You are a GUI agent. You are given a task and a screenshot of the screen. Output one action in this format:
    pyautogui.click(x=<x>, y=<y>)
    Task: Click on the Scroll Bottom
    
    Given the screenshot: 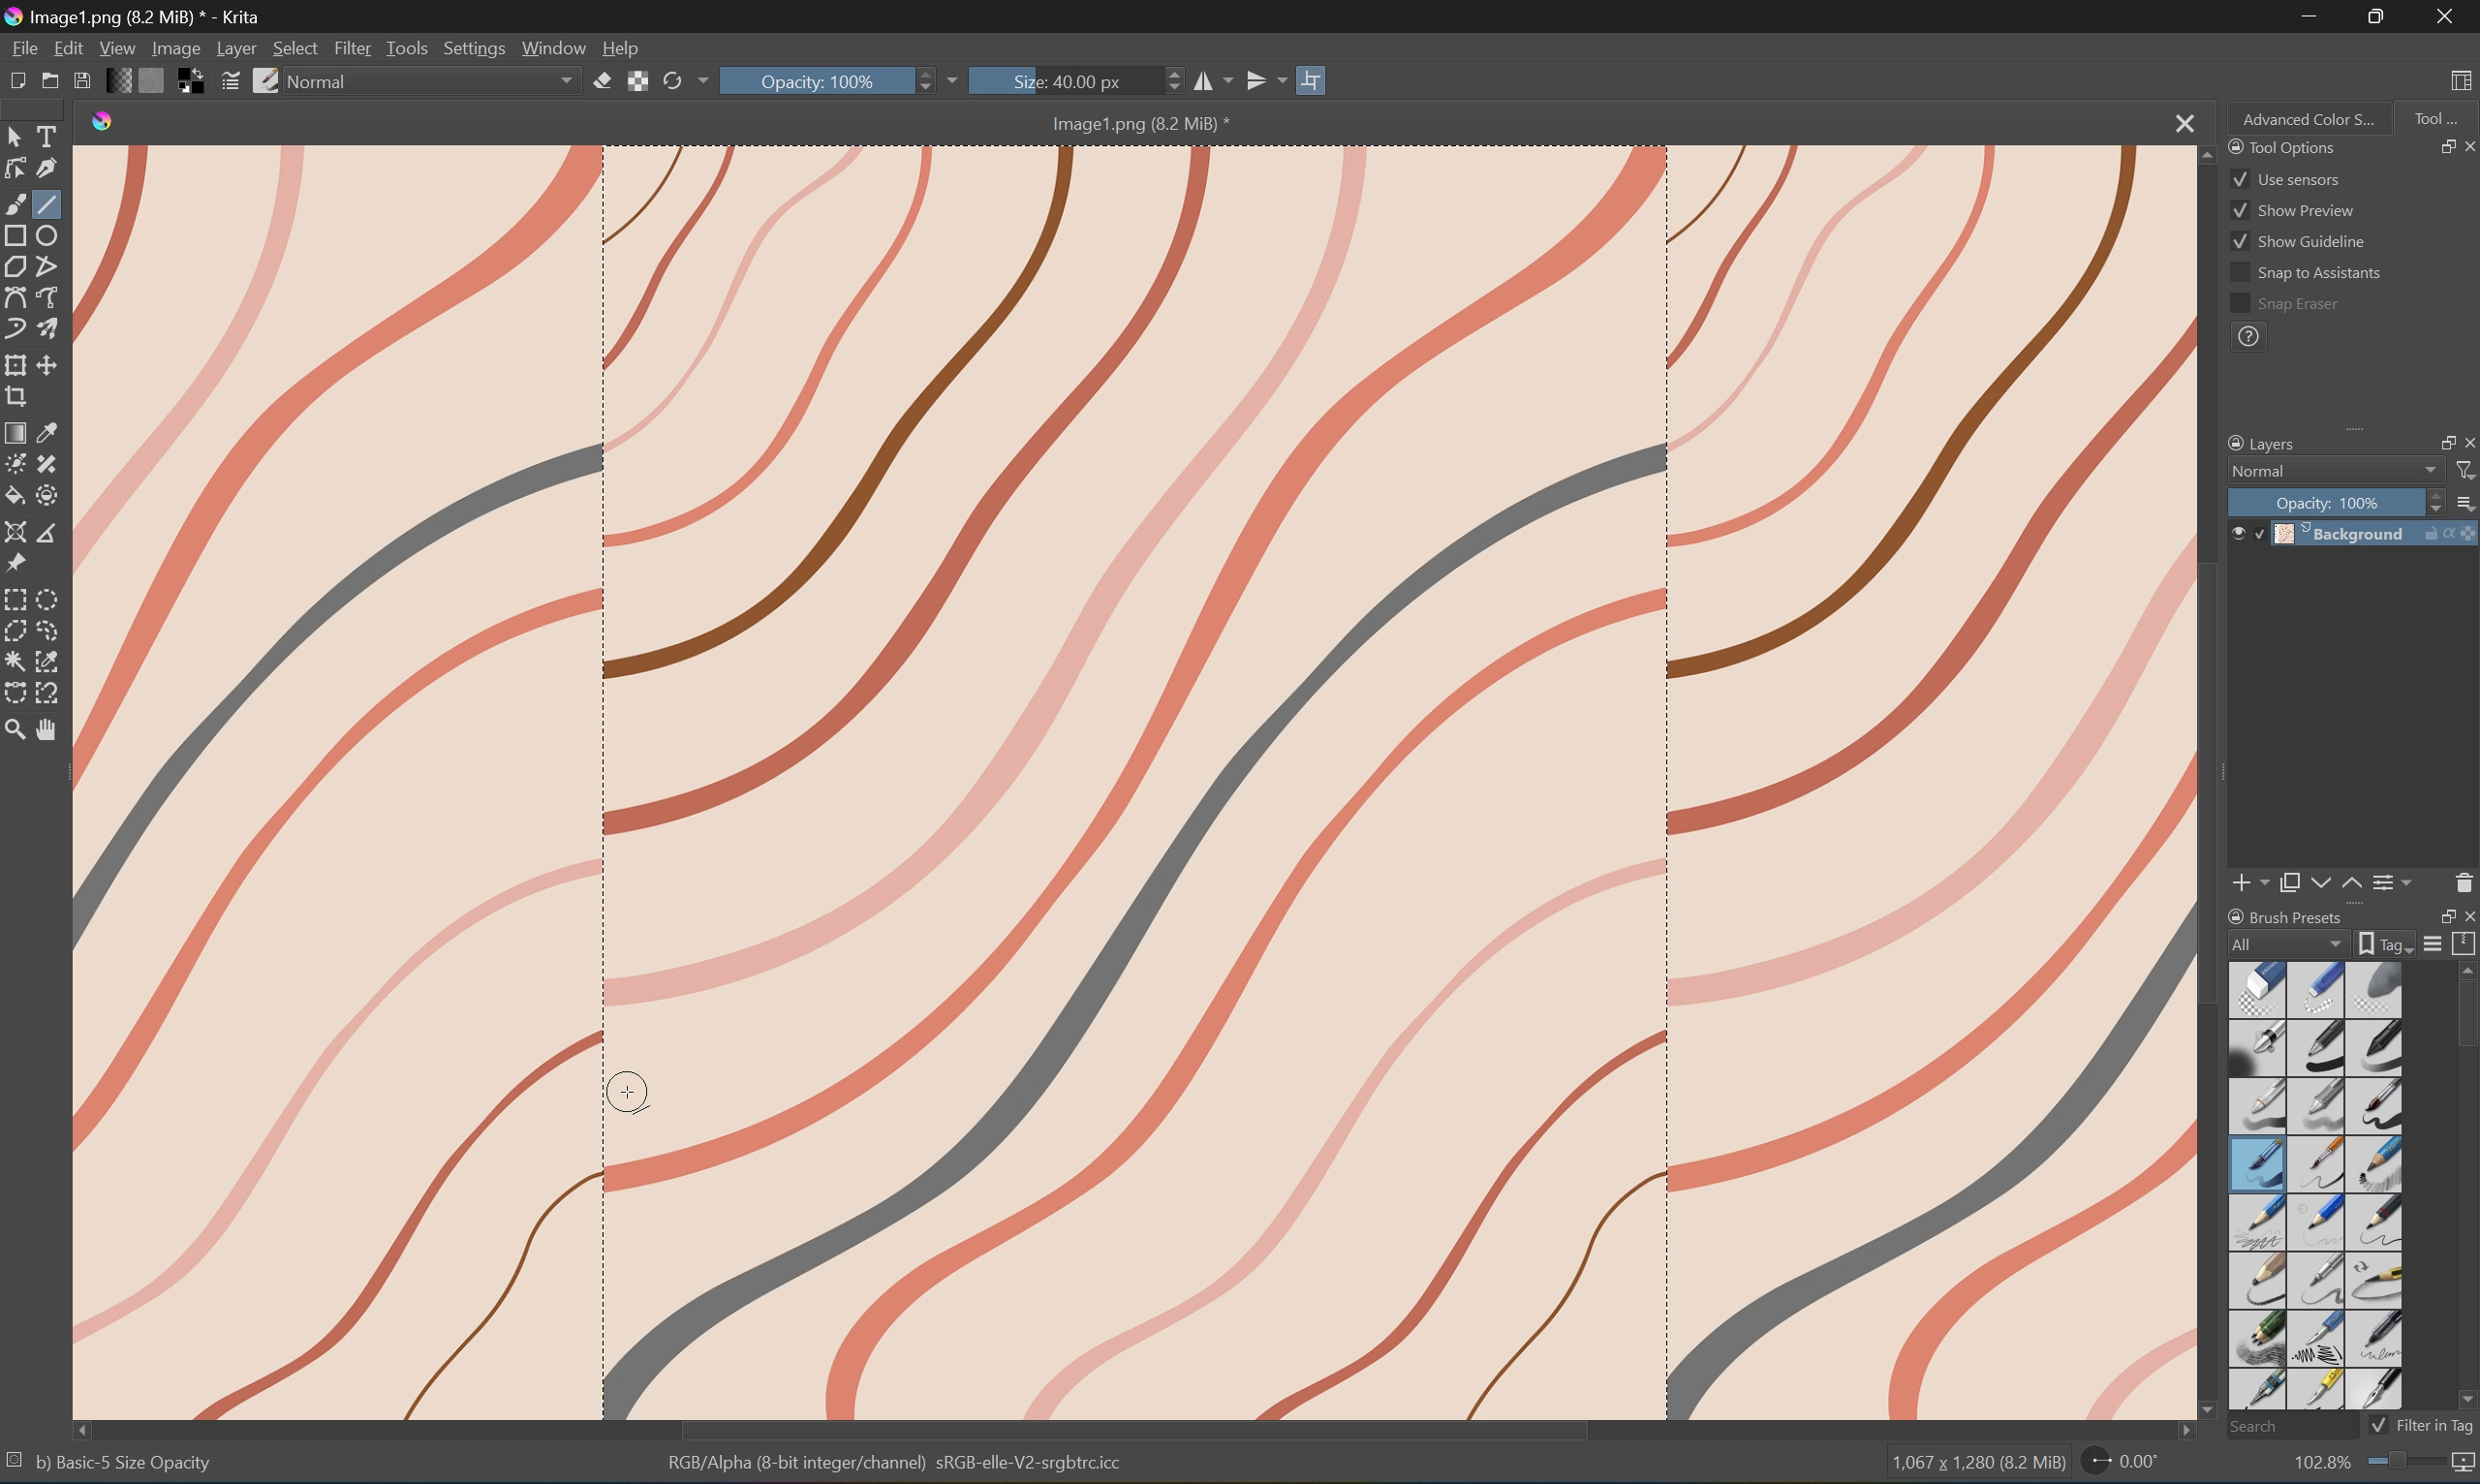 What is the action you would take?
    pyautogui.click(x=2210, y=1406)
    